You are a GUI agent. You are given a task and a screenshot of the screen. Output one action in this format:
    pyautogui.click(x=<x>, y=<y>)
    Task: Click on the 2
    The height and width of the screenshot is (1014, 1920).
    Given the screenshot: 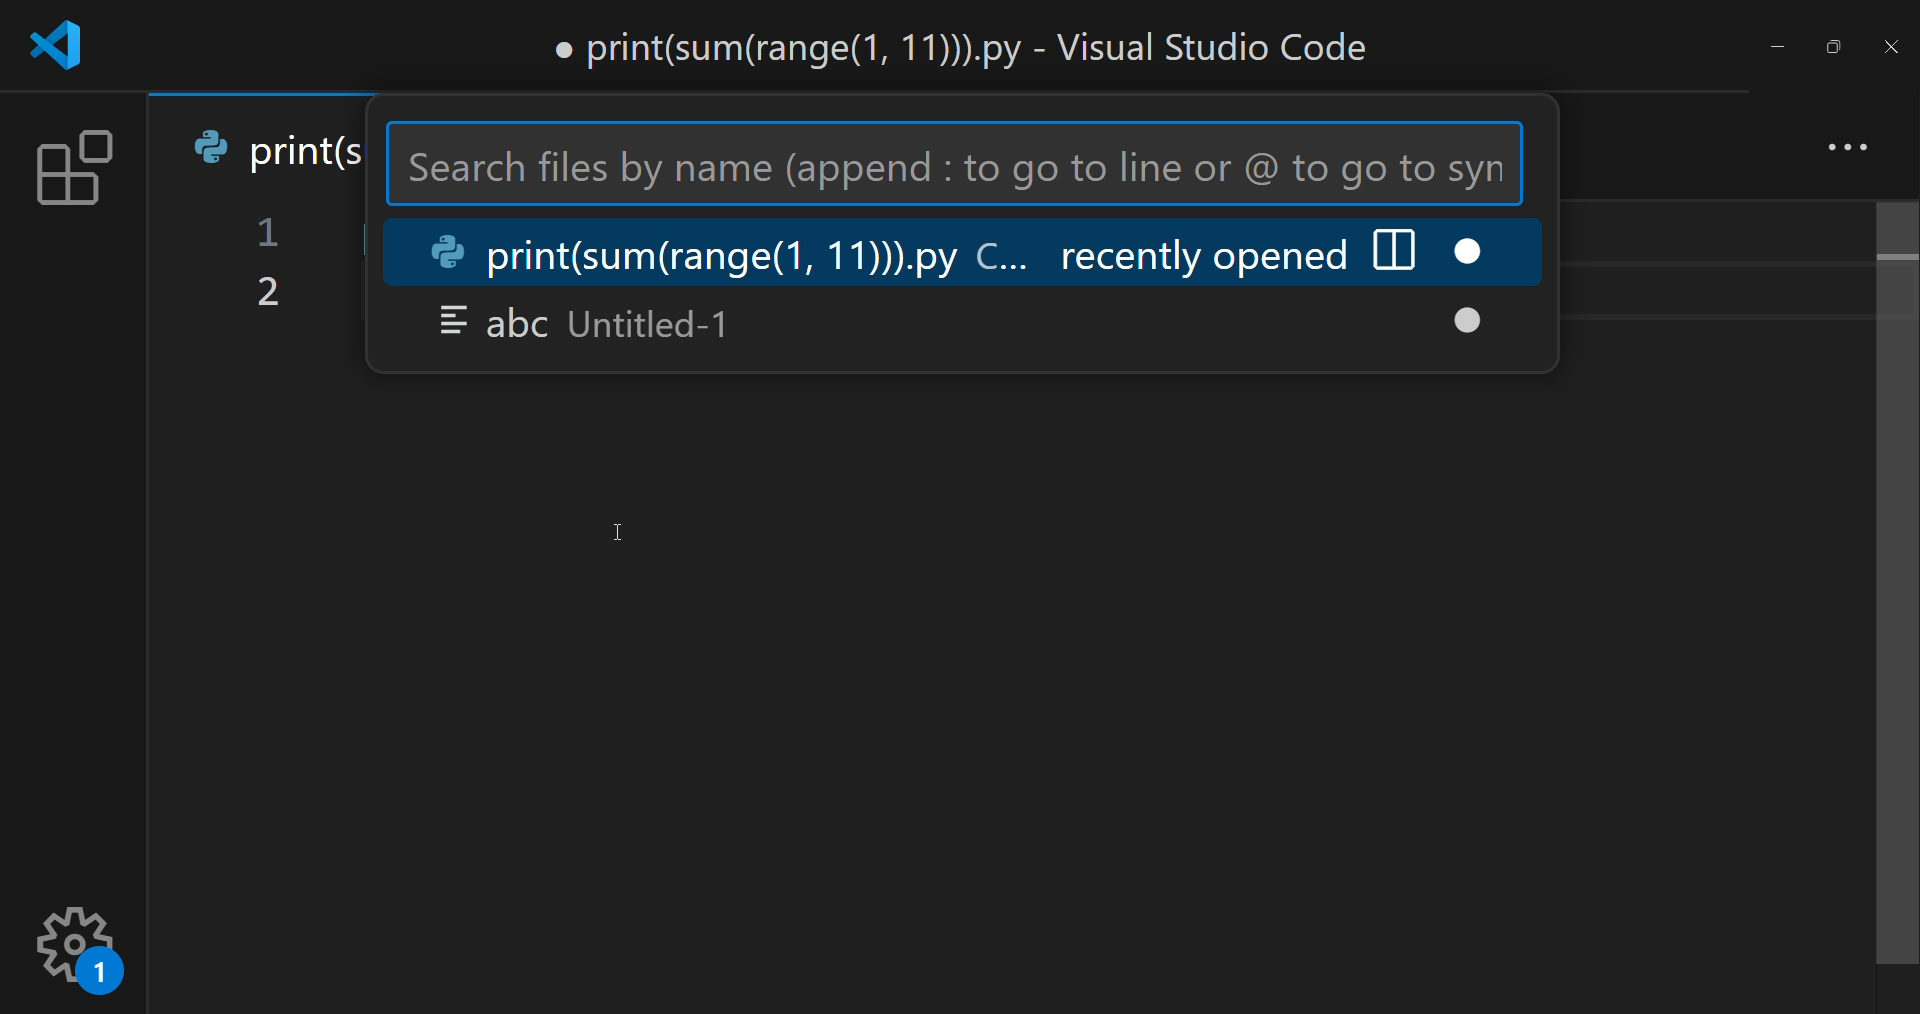 What is the action you would take?
    pyautogui.click(x=271, y=288)
    